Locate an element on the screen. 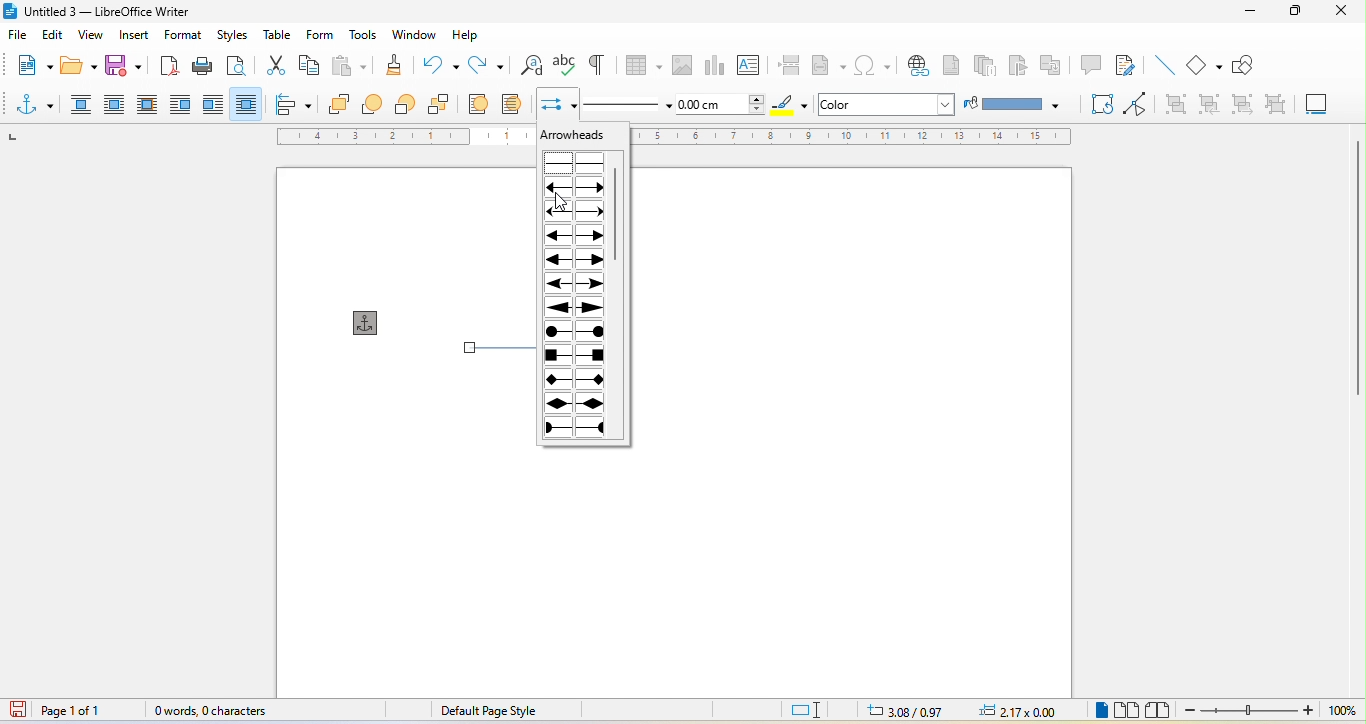 The height and width of the screenshot is (724, 1366). view is located at coordinates (88, 37).